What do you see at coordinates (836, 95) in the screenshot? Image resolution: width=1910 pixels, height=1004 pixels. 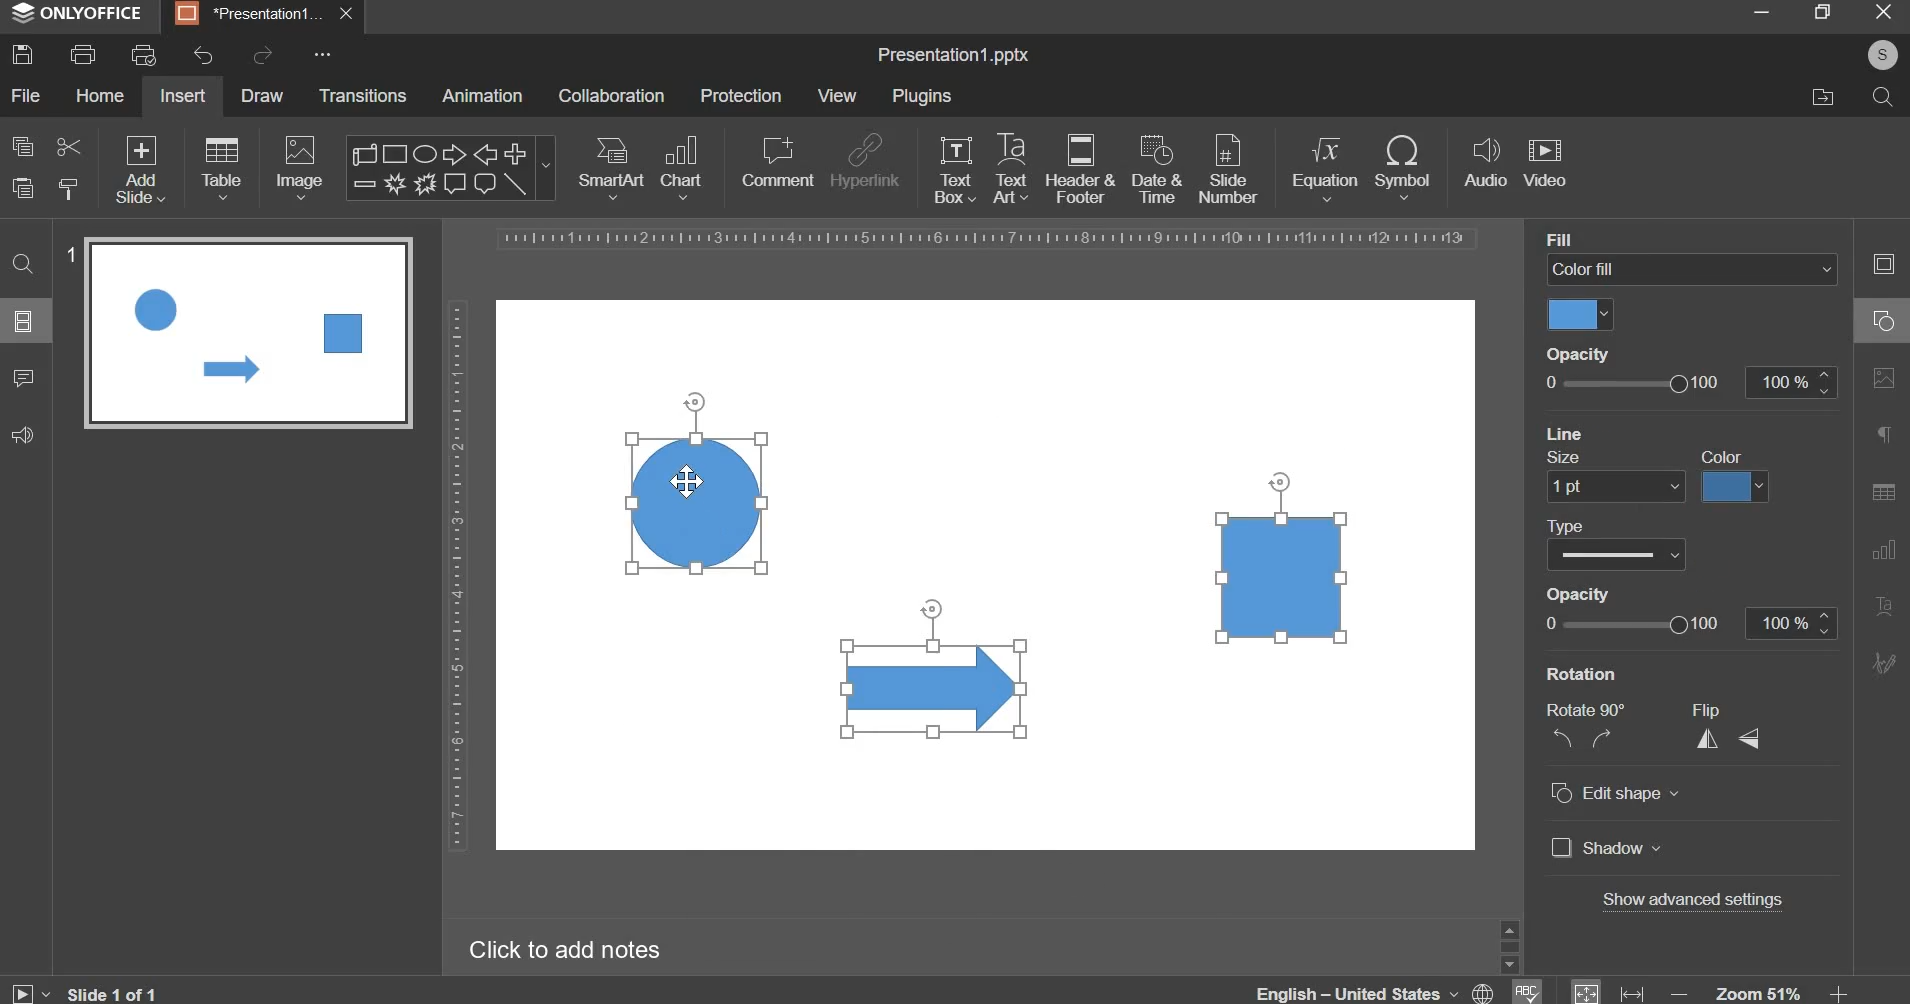 I see `view` at bounding box center [836, 95].